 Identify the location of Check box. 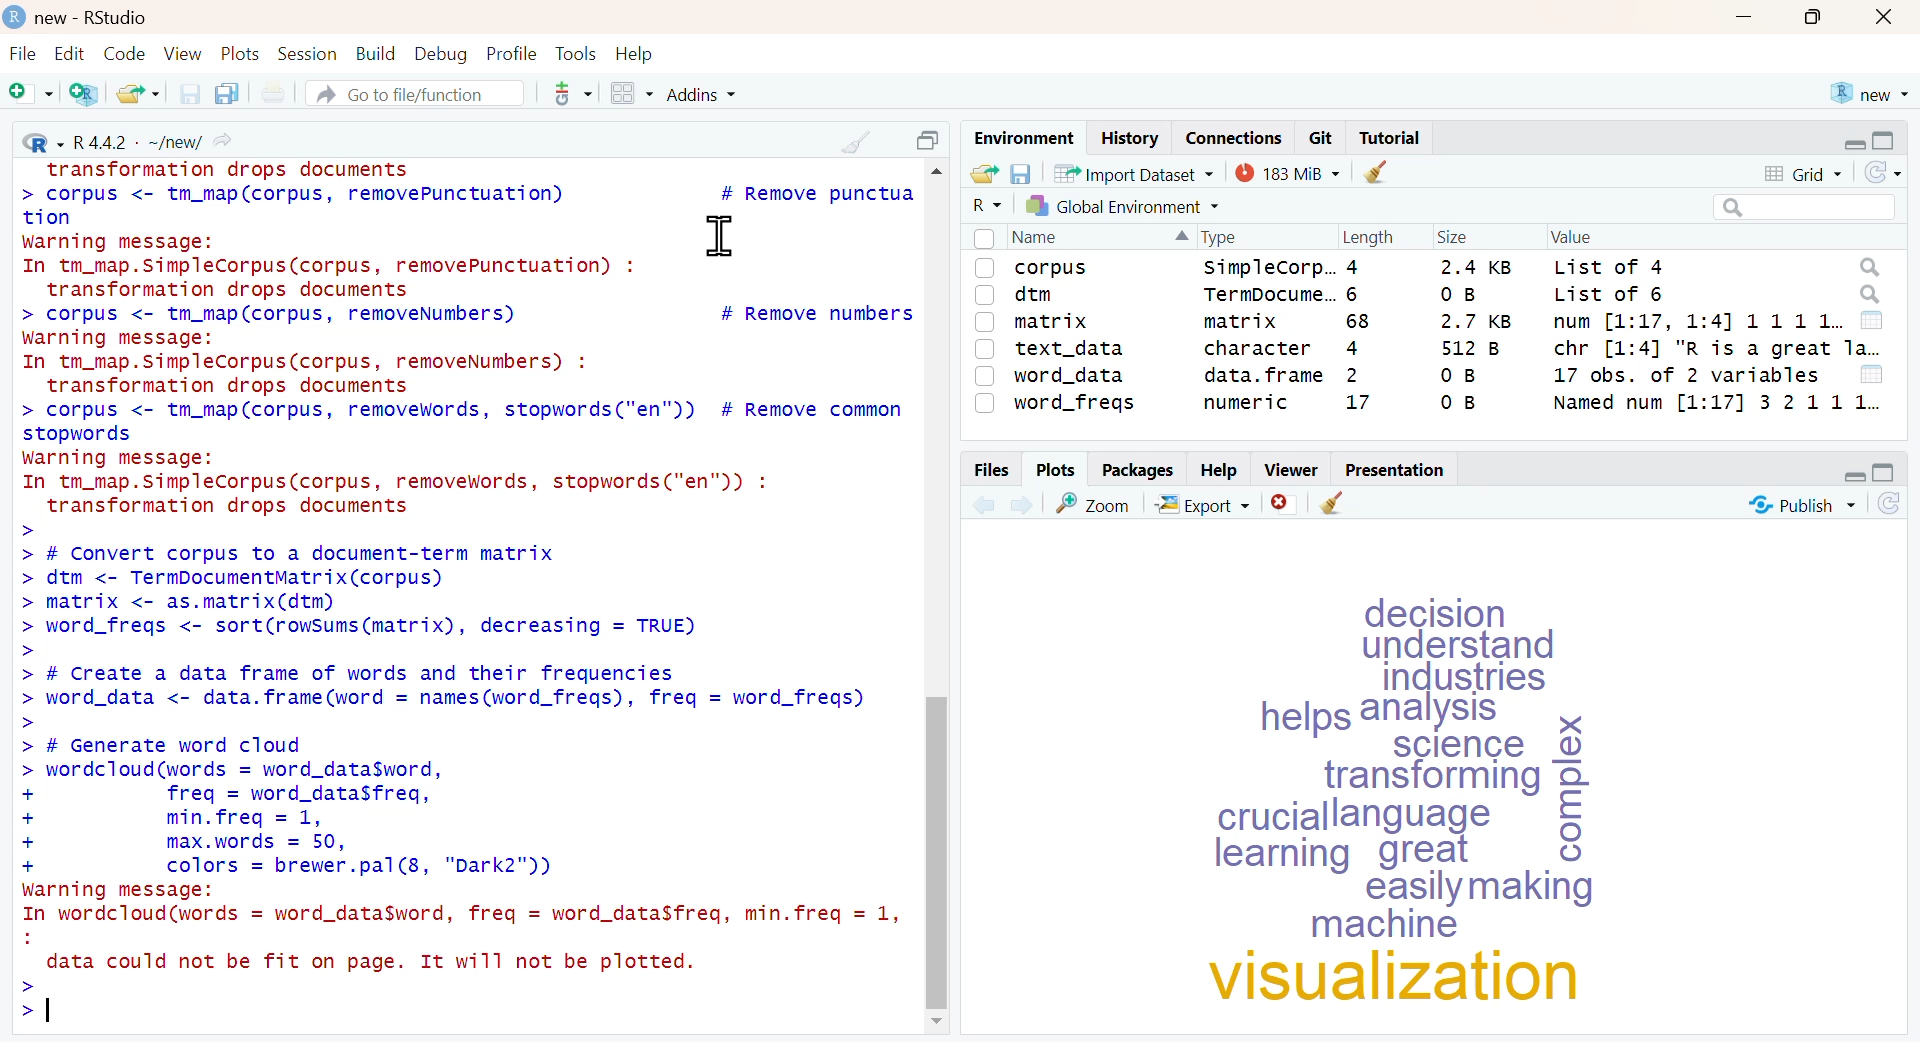
(986, 404).